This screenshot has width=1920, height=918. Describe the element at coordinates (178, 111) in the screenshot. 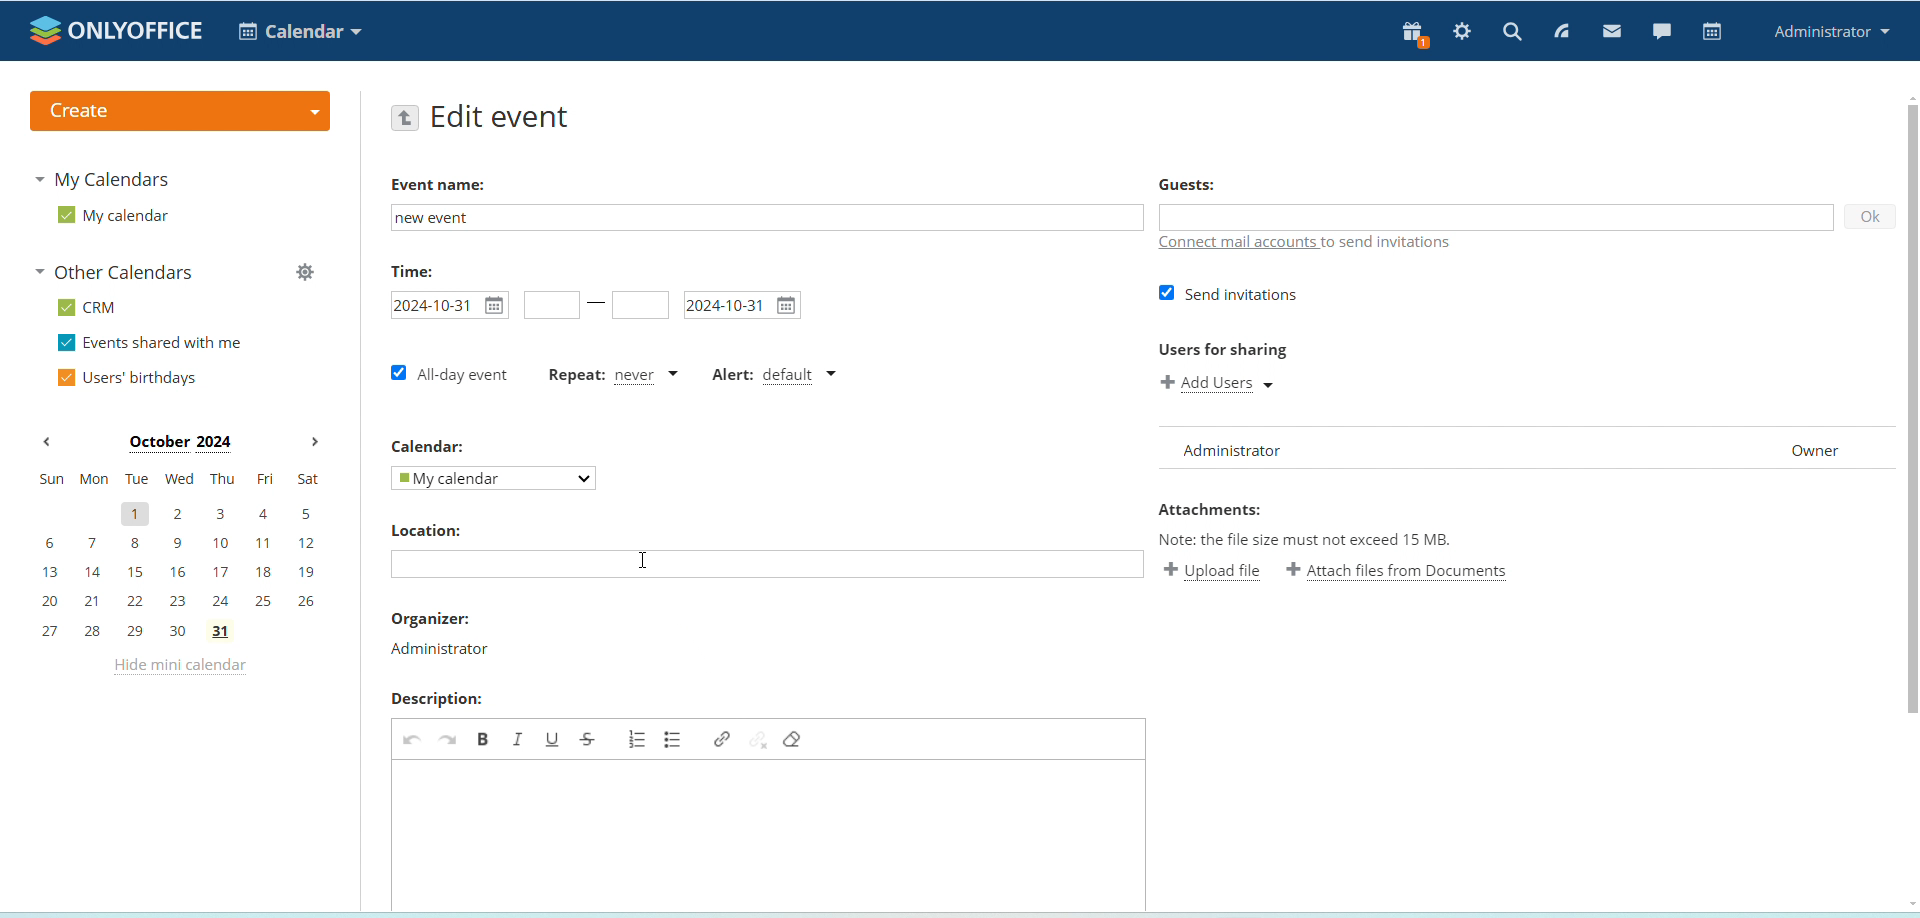

I see `create` at that location.